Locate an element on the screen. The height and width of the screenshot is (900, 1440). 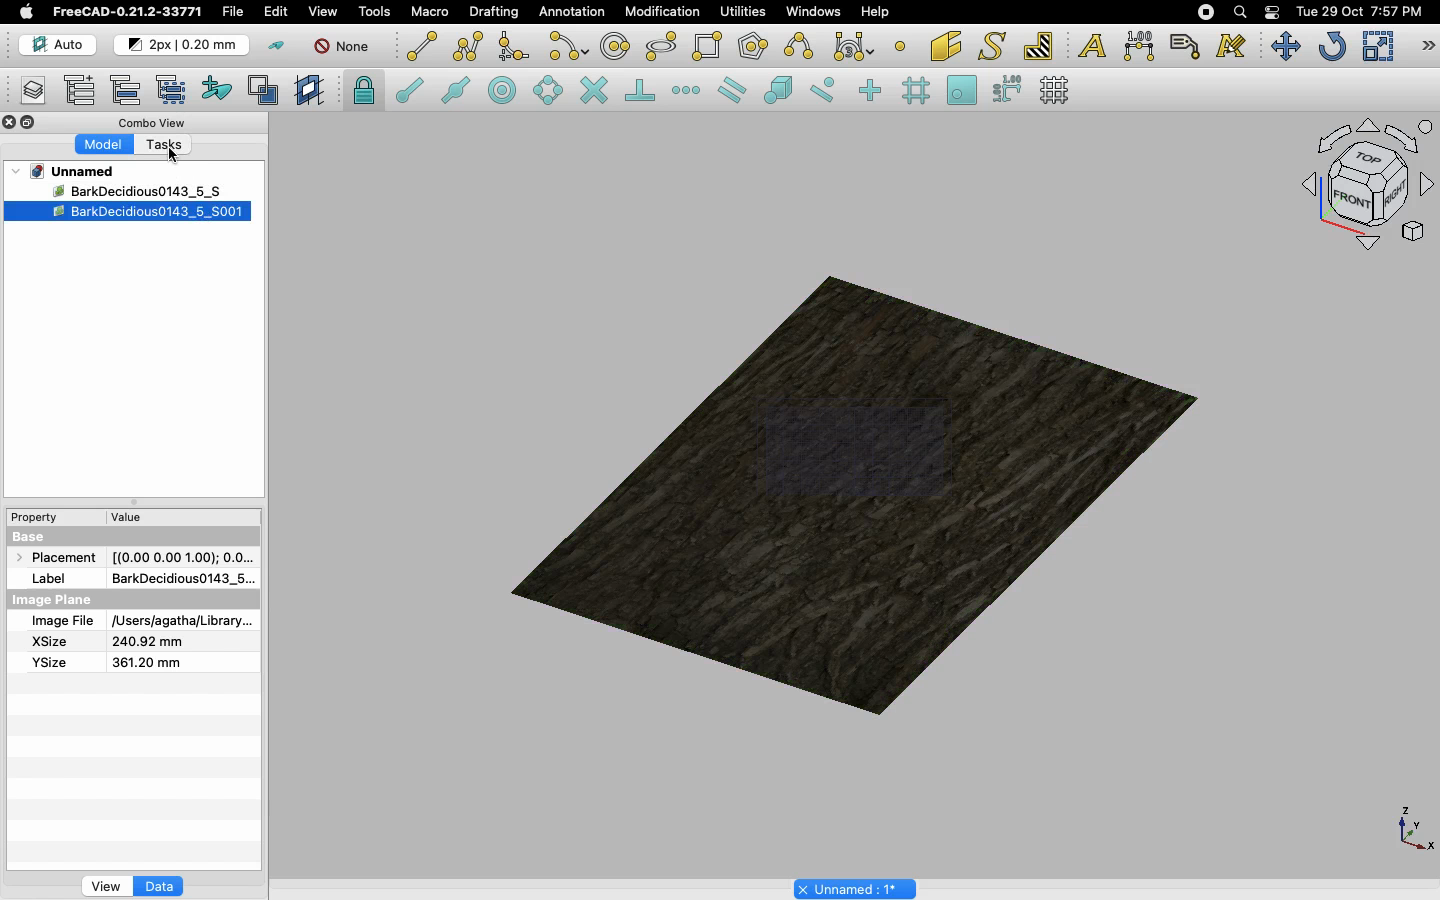
Draft modification tools is located at coordinates (1427, 48).